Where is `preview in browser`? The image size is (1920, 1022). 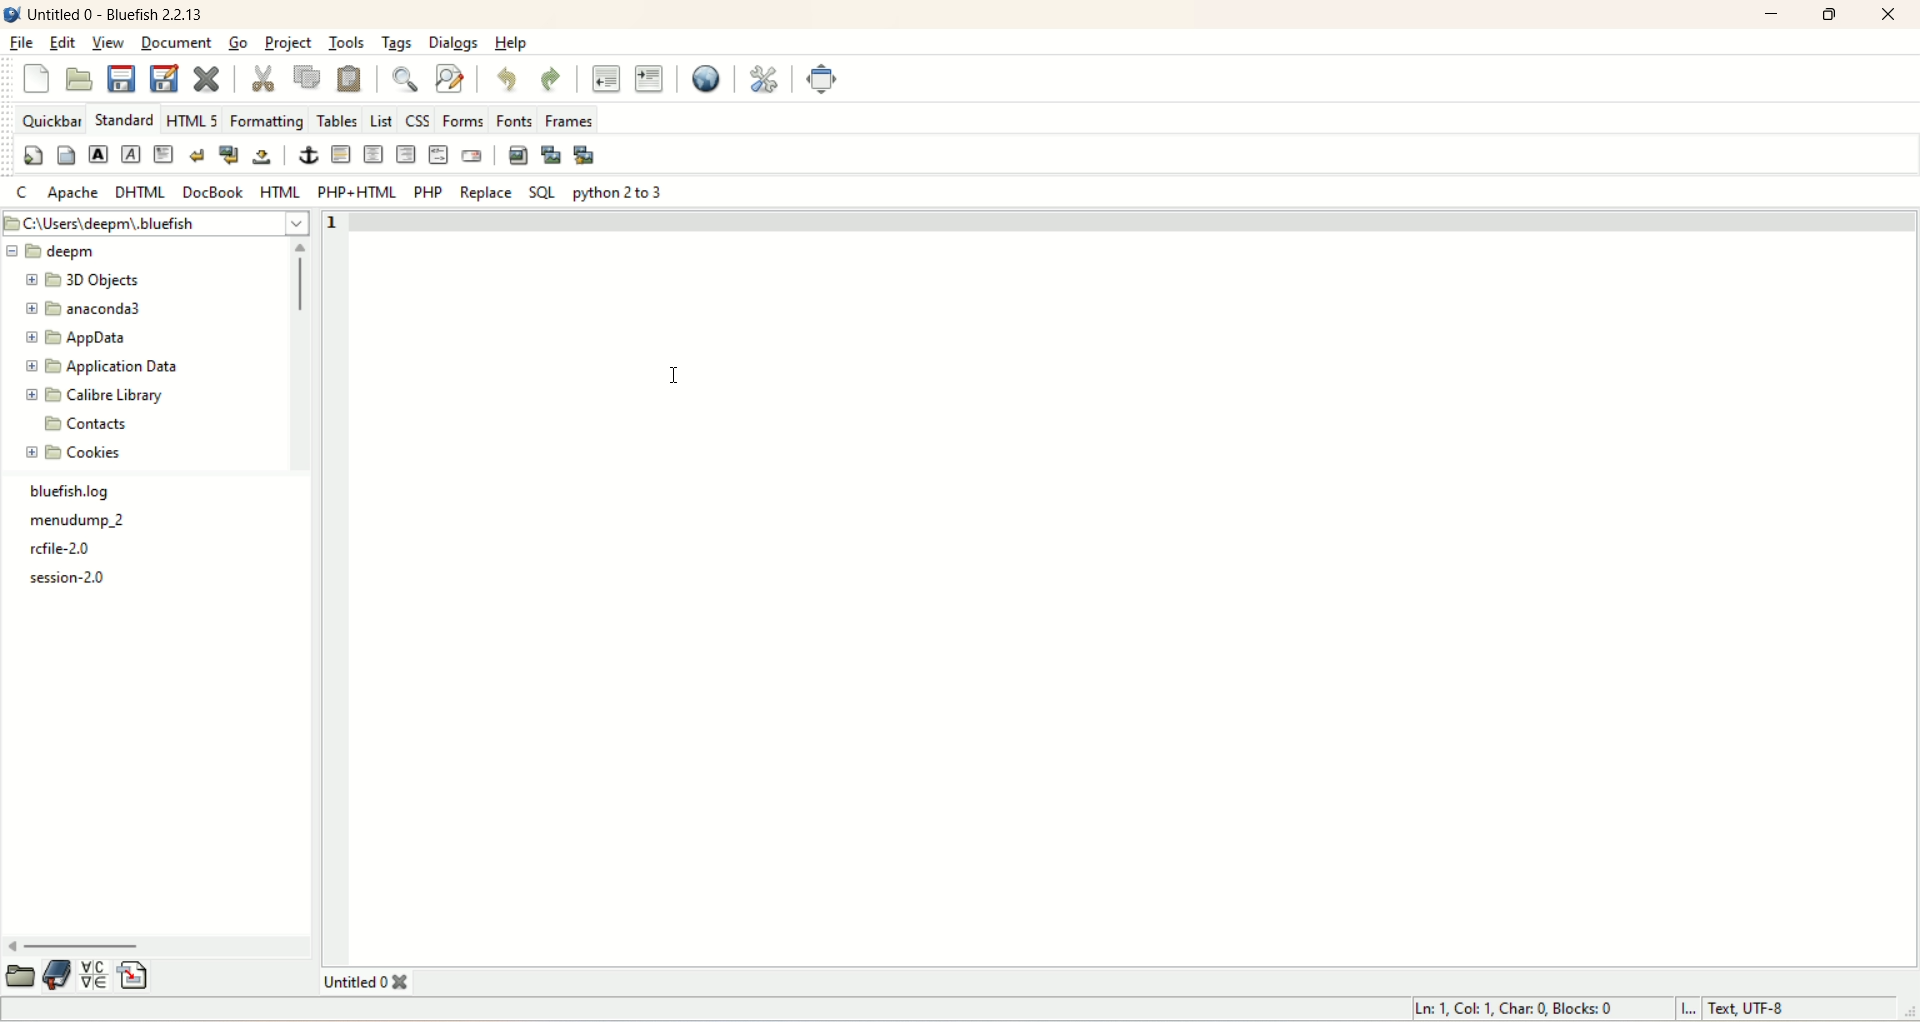 preview in browser is located at coordinates (707, 79).